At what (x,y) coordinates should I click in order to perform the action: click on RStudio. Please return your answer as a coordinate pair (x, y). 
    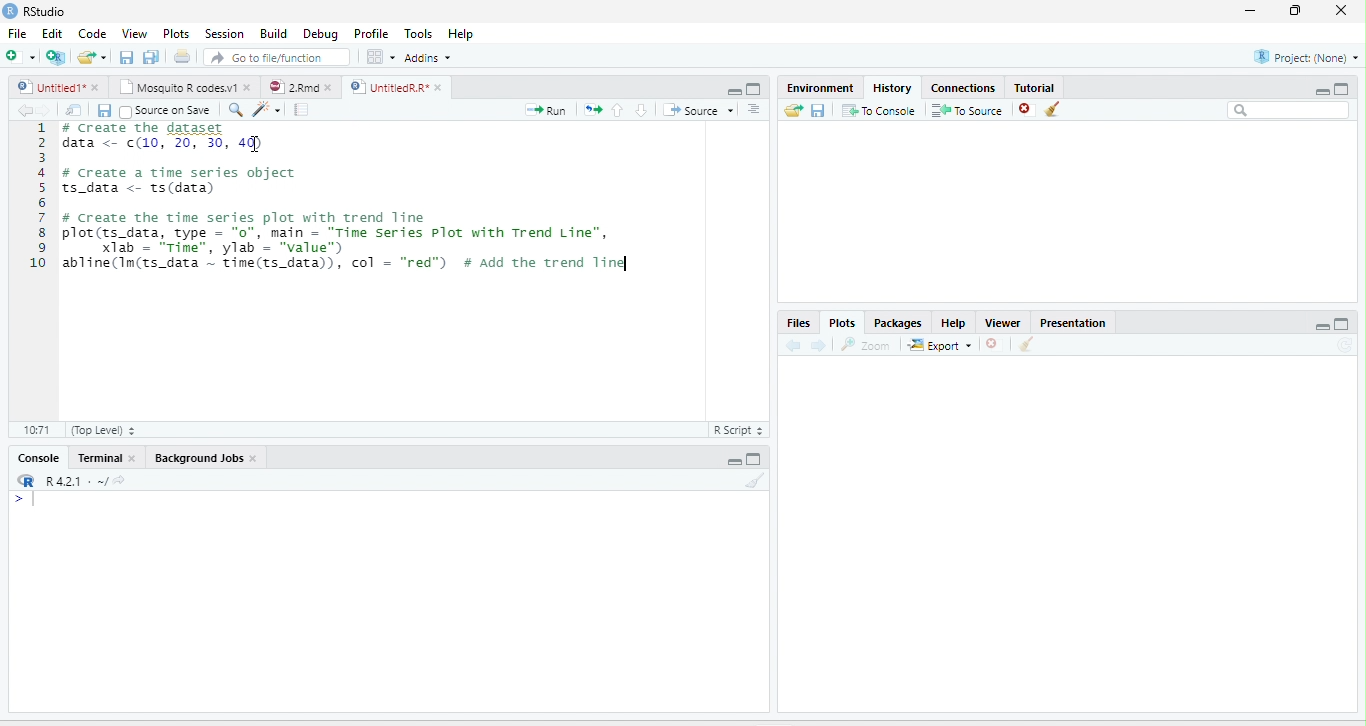
    Looking at the image, I should click on (34, 10).